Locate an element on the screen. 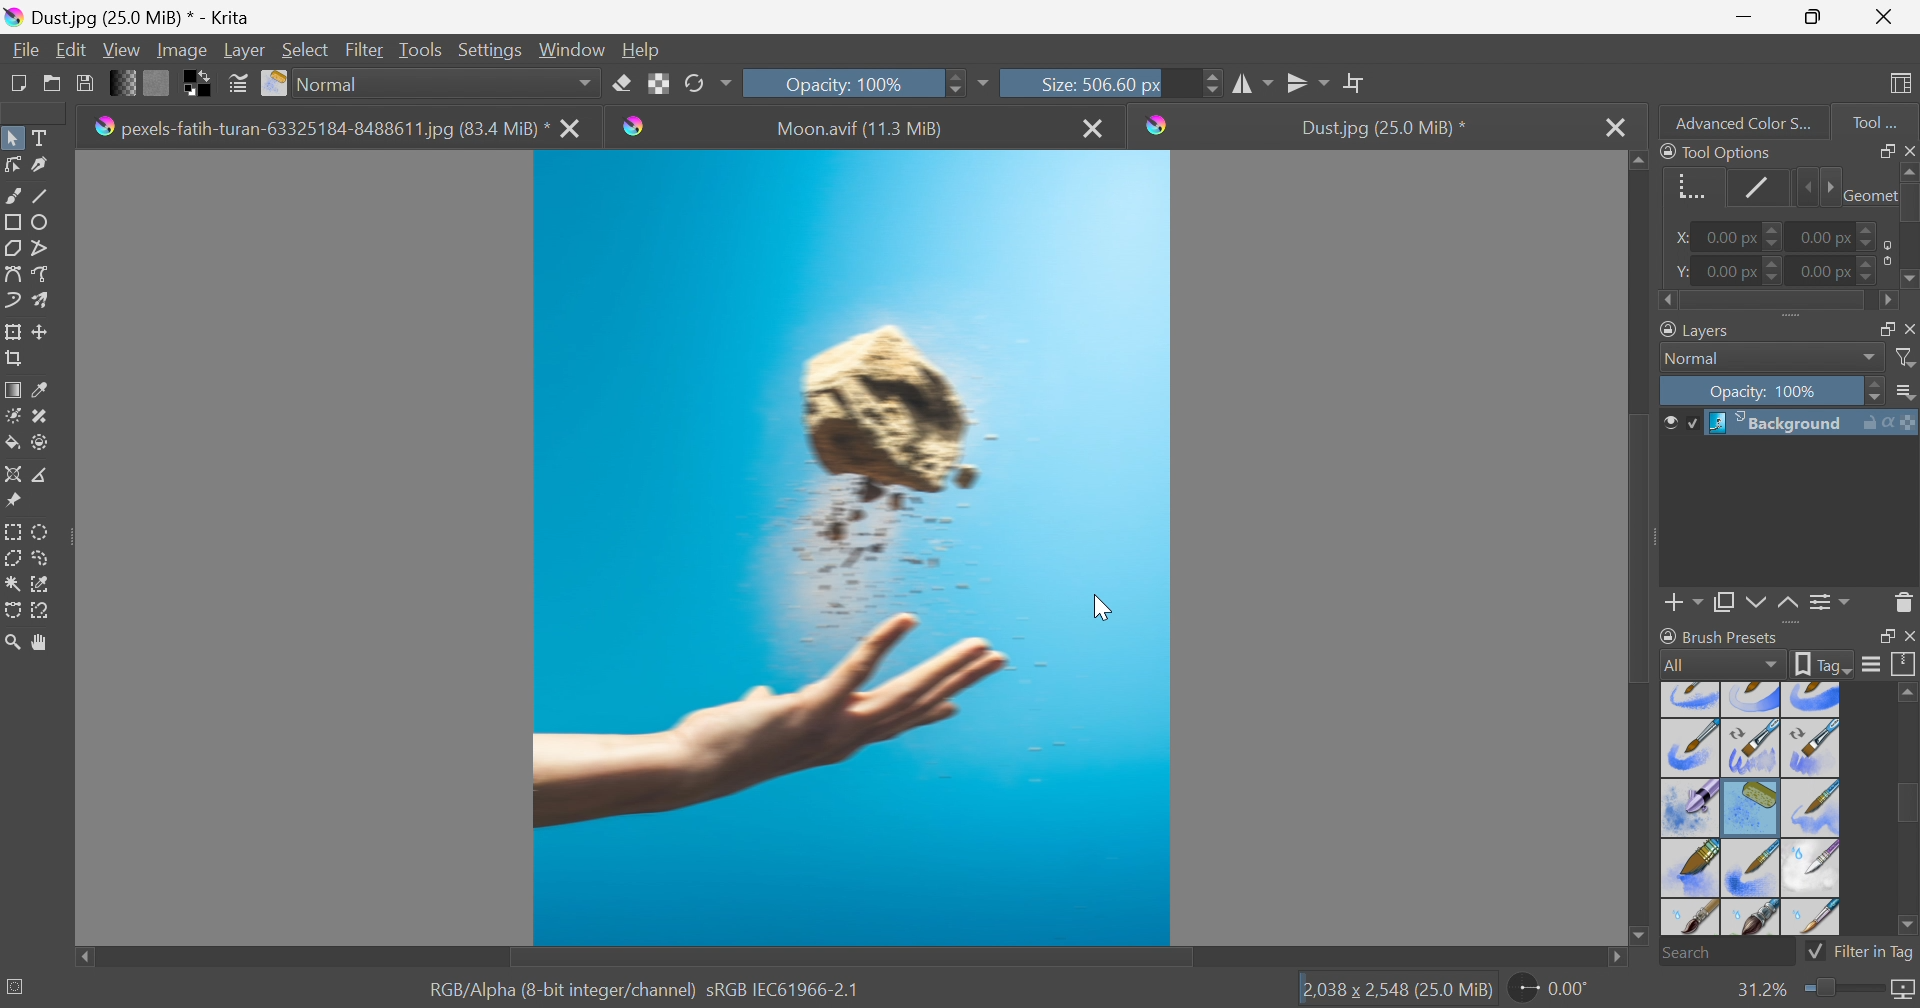 This screenshot has height=1008, width=1920. Minimize is located at coordinates (1743, 15).